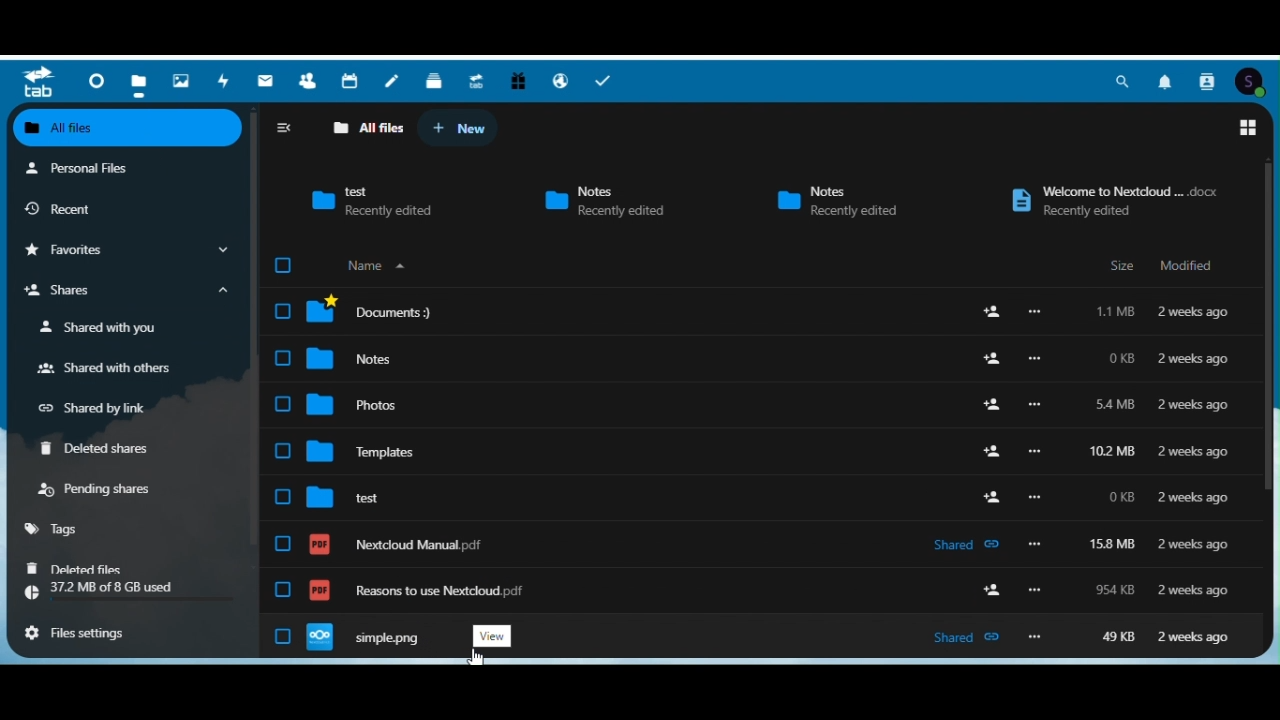  Describe the element at coordinates (518, 77) in the screenshot. I see `Free trial` at that location.